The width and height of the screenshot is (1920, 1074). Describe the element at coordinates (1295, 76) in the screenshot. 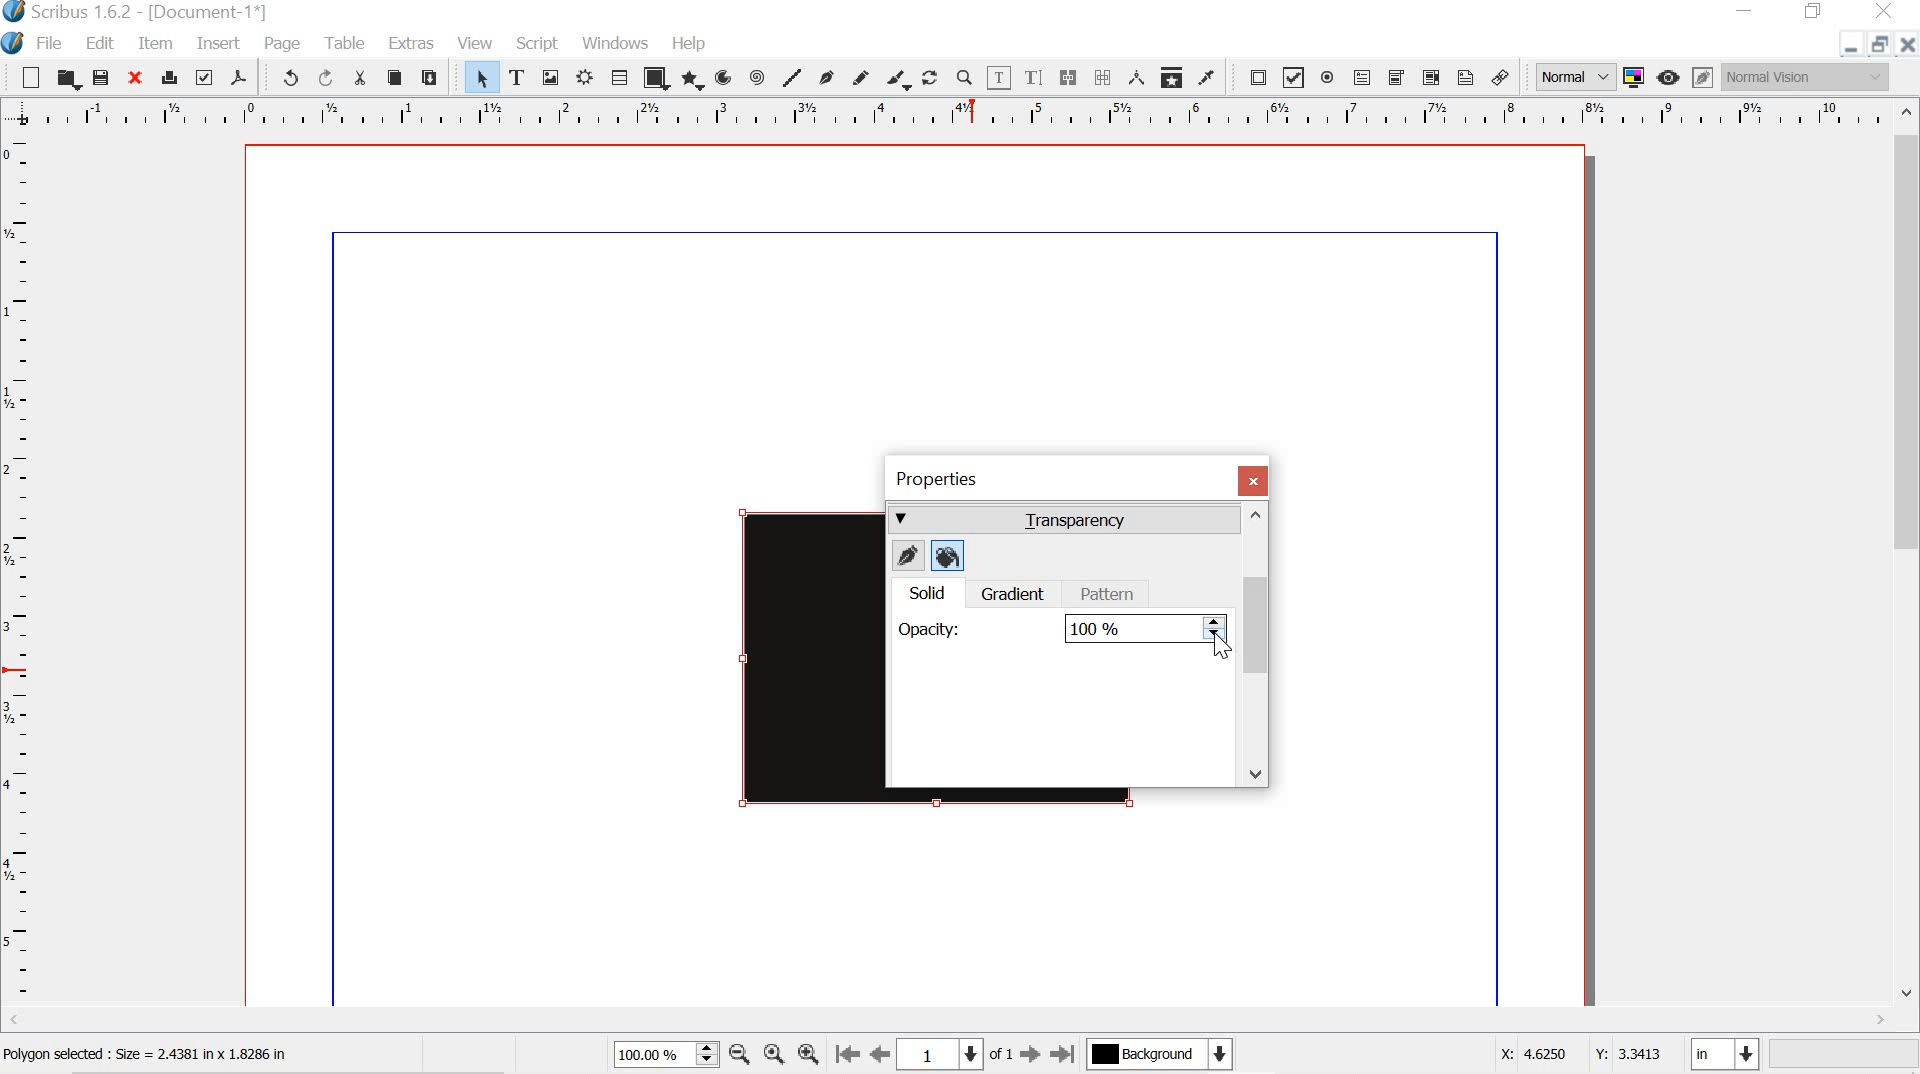

I see `pdf check box` at that location.